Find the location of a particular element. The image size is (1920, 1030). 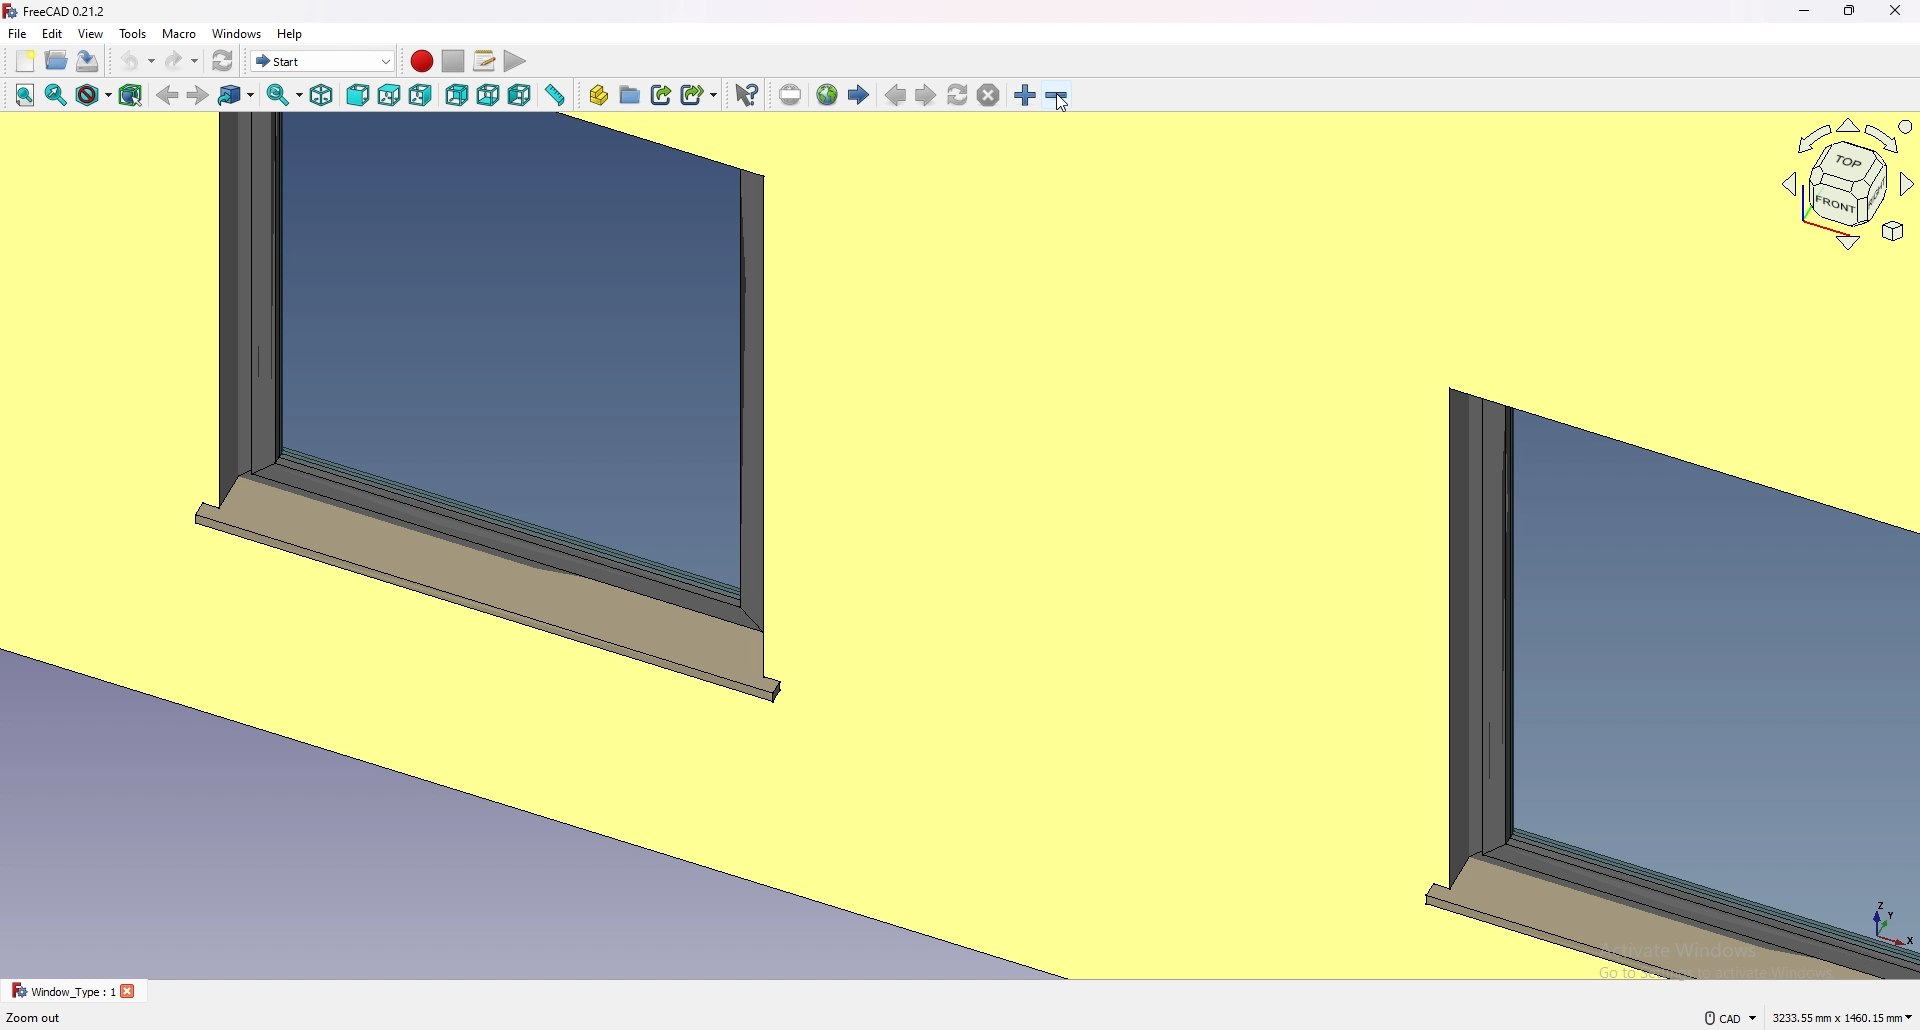

undo is located at coordinates (135, 61).